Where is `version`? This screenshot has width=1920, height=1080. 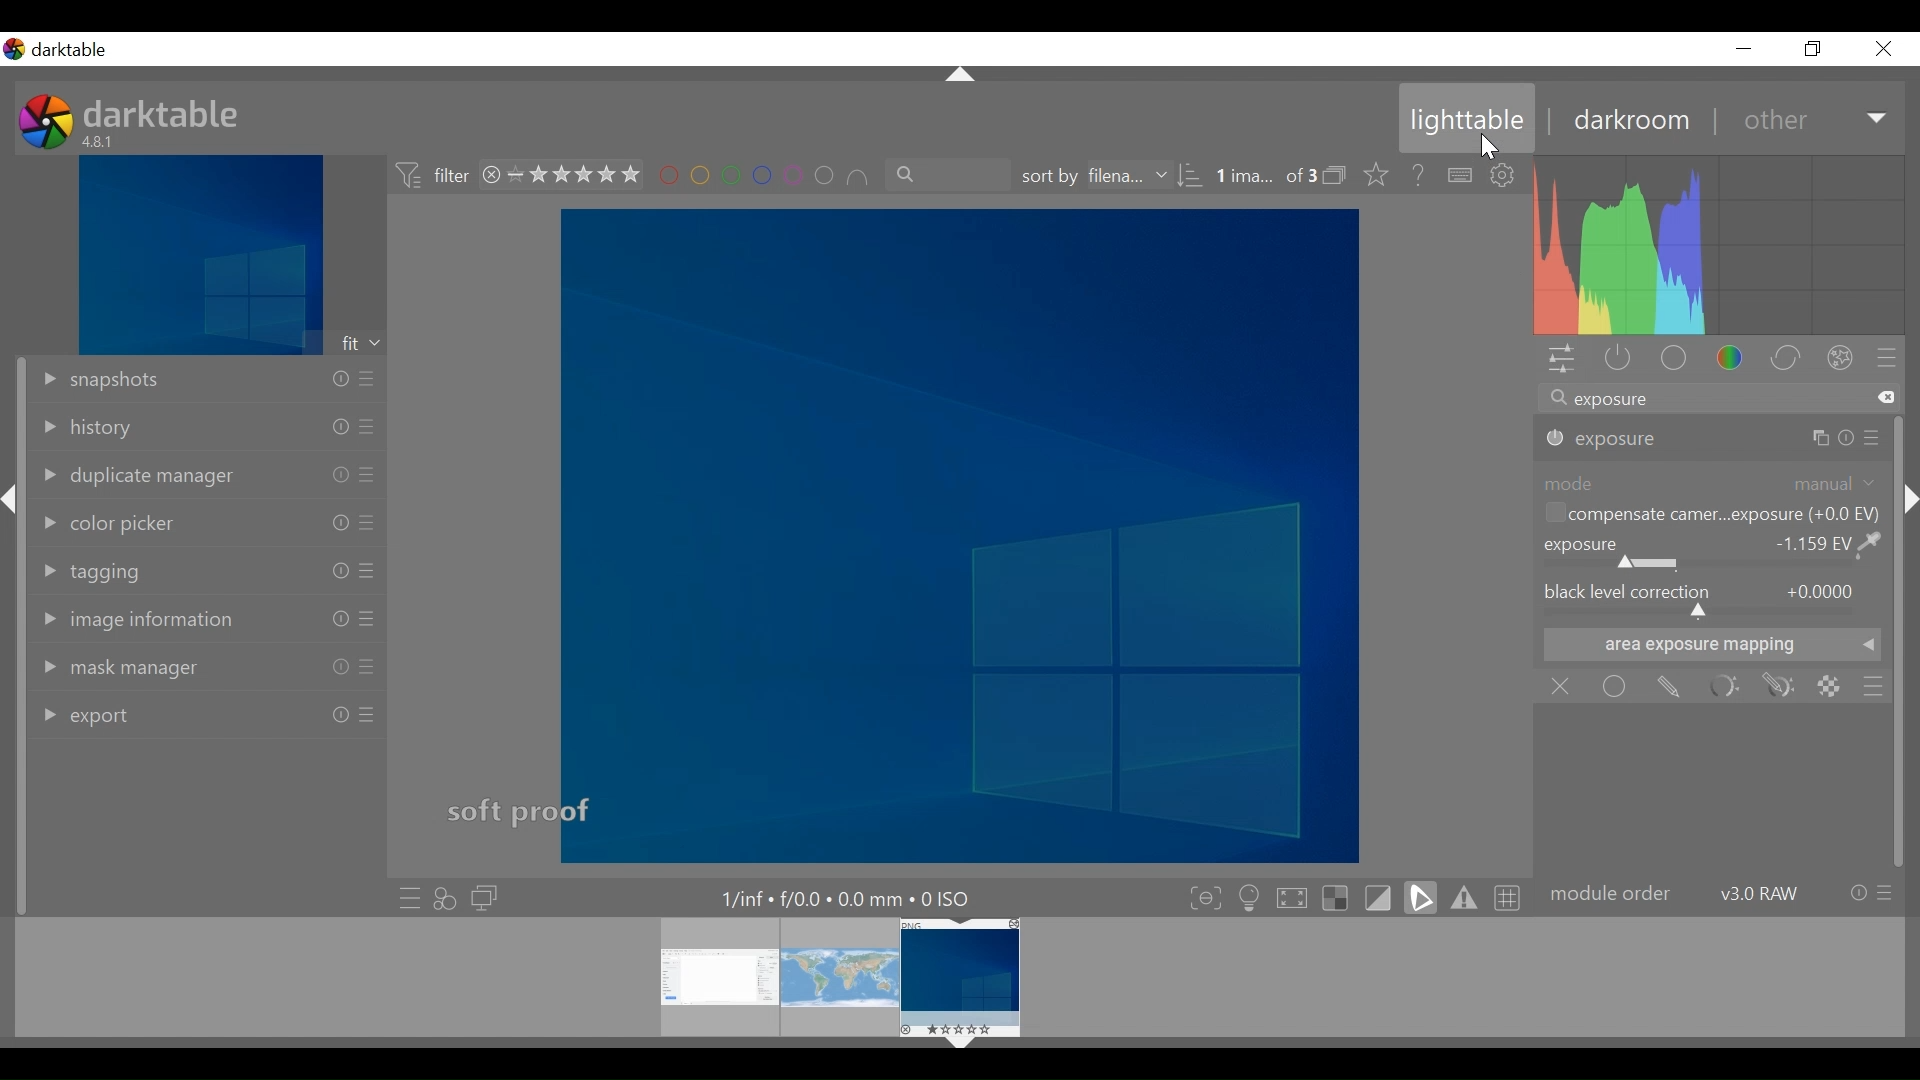 version is located at coordinates (101, 141).